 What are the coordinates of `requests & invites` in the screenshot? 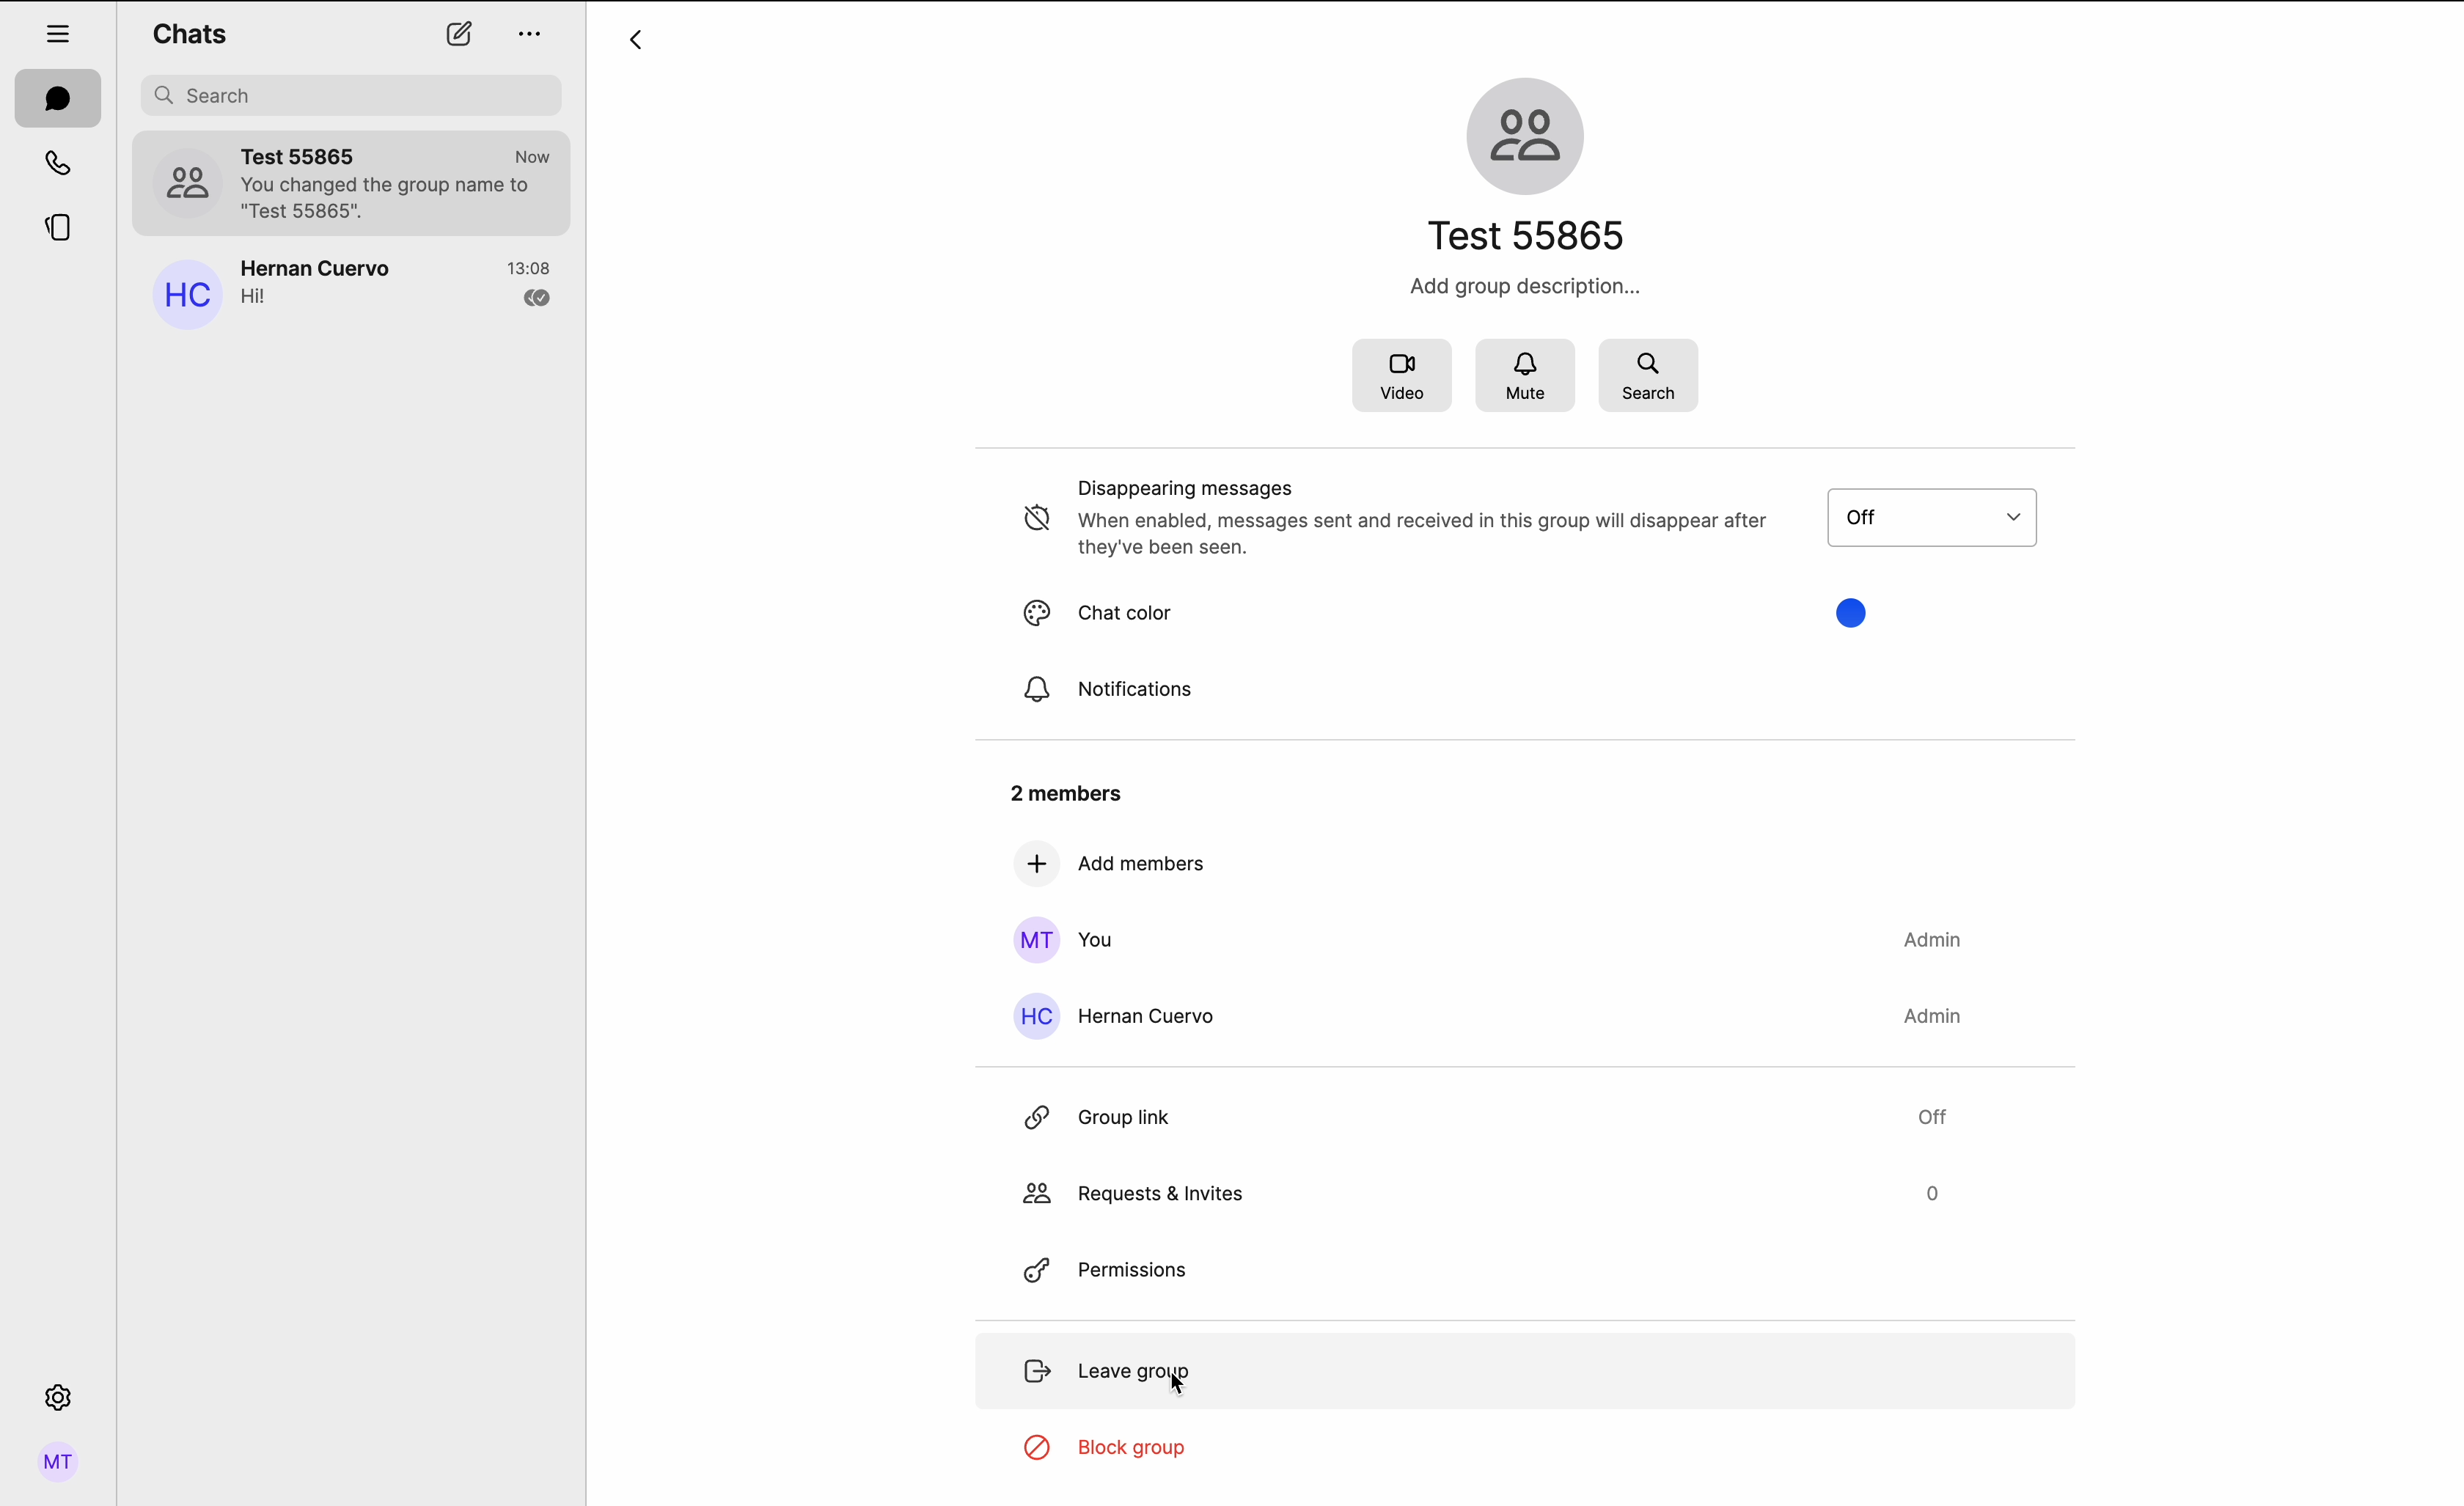 It's located at (1480, 1192).